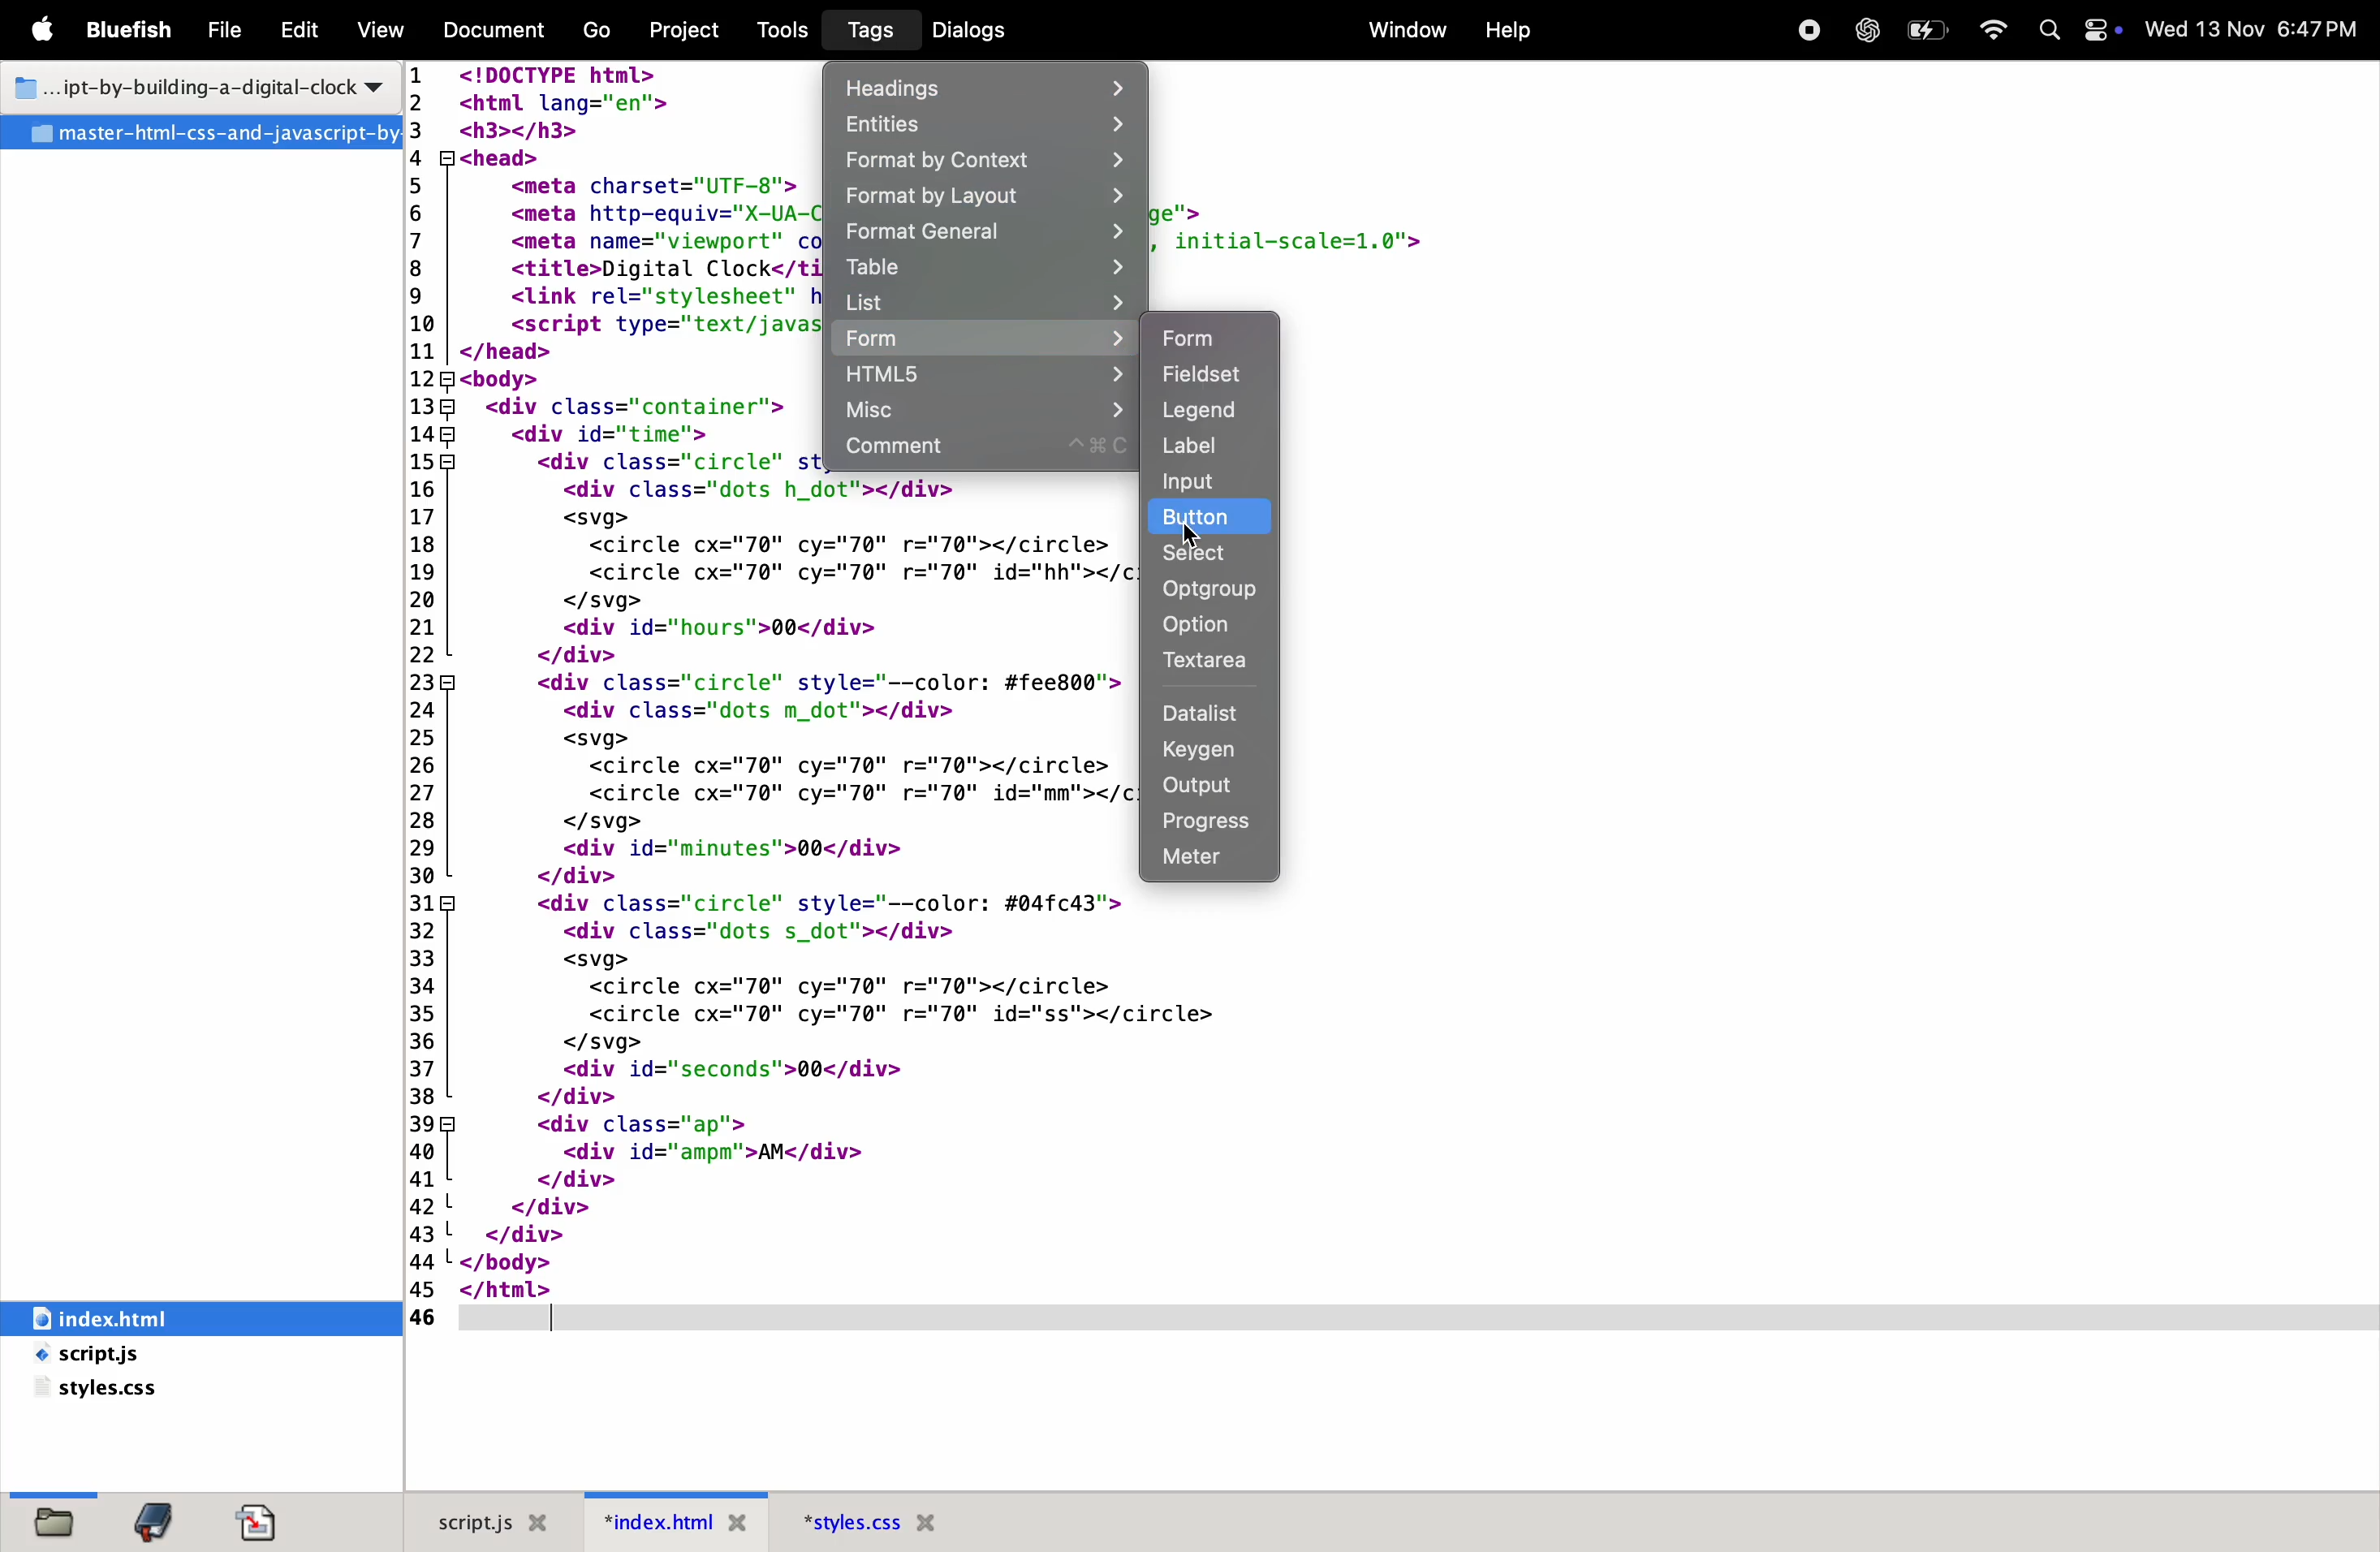 The height and width of the screenshot is (1552, 2380). Describe the element at coordinates (1213, 664) in the screenshot. I see `text area` at that location.